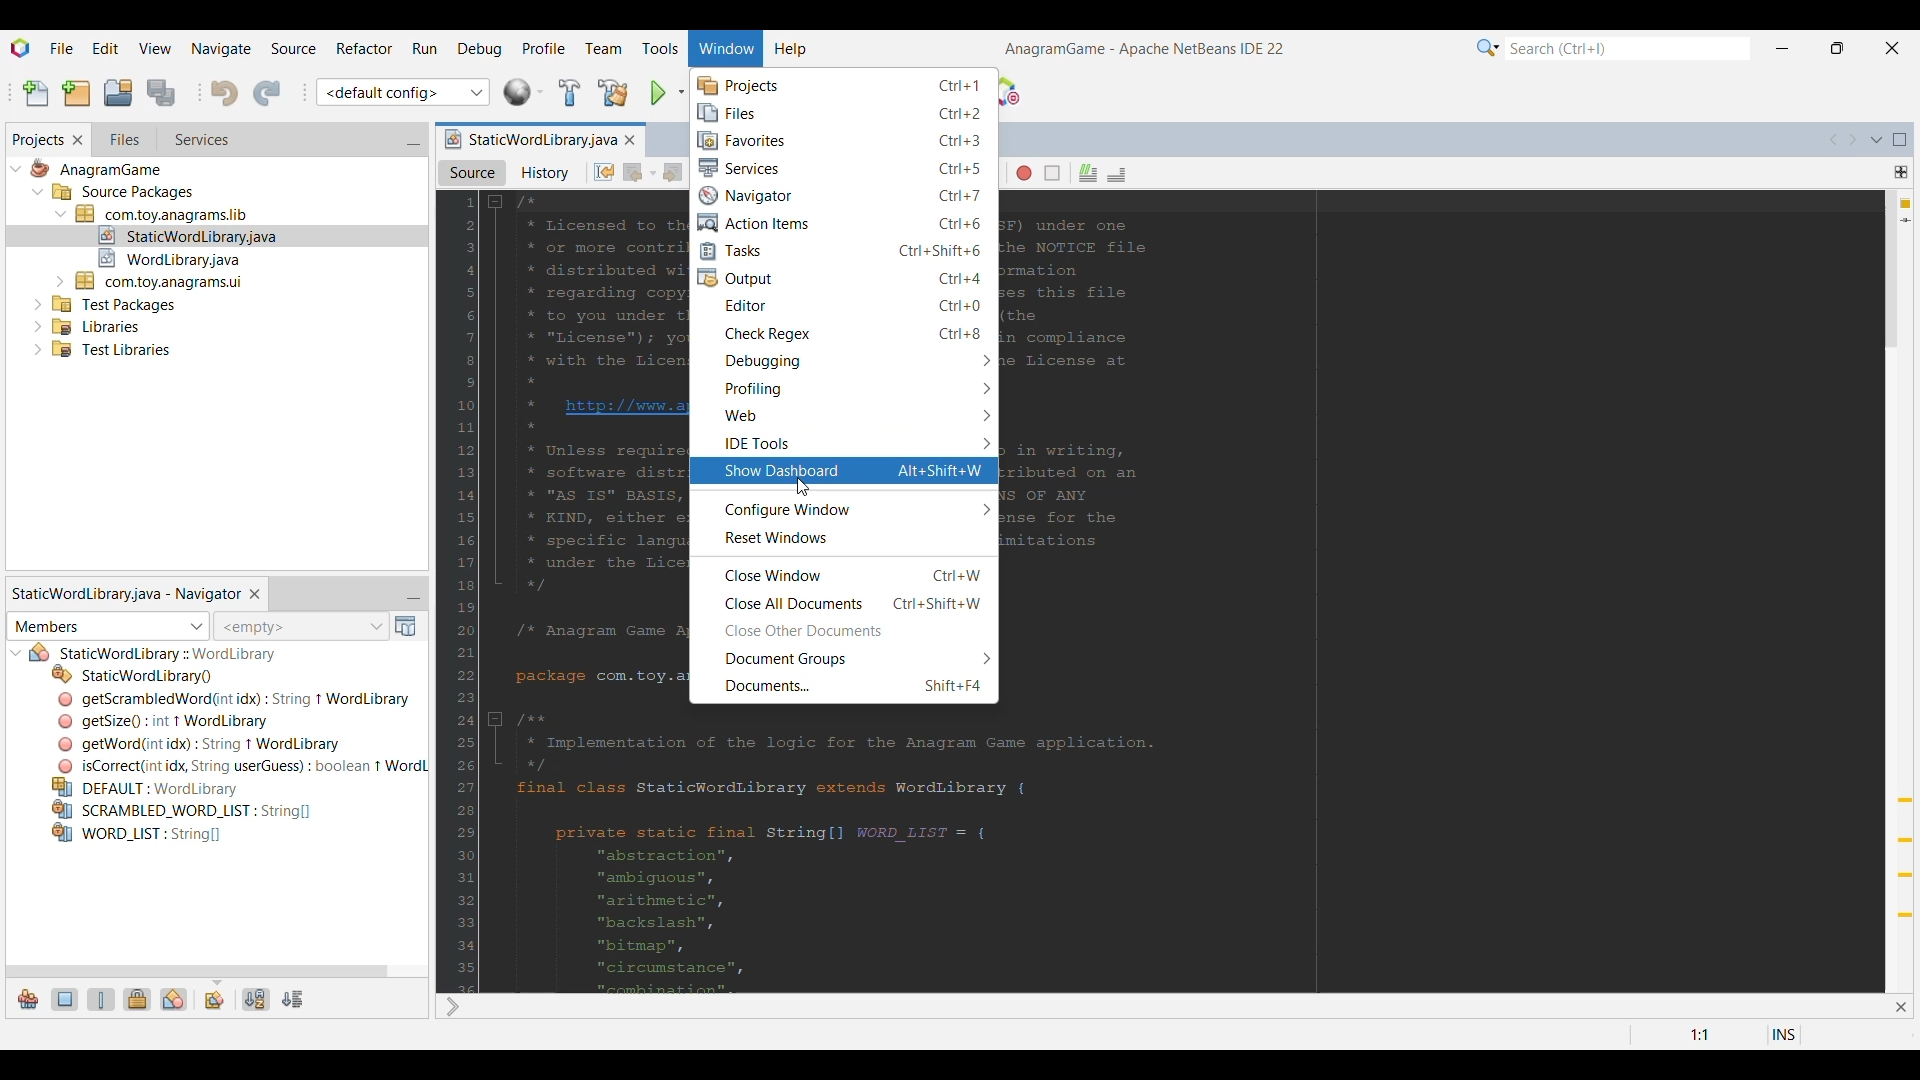 The height and width of the screenshot is (1080, 1920). I want to click on Reset window, so click(844, 538).